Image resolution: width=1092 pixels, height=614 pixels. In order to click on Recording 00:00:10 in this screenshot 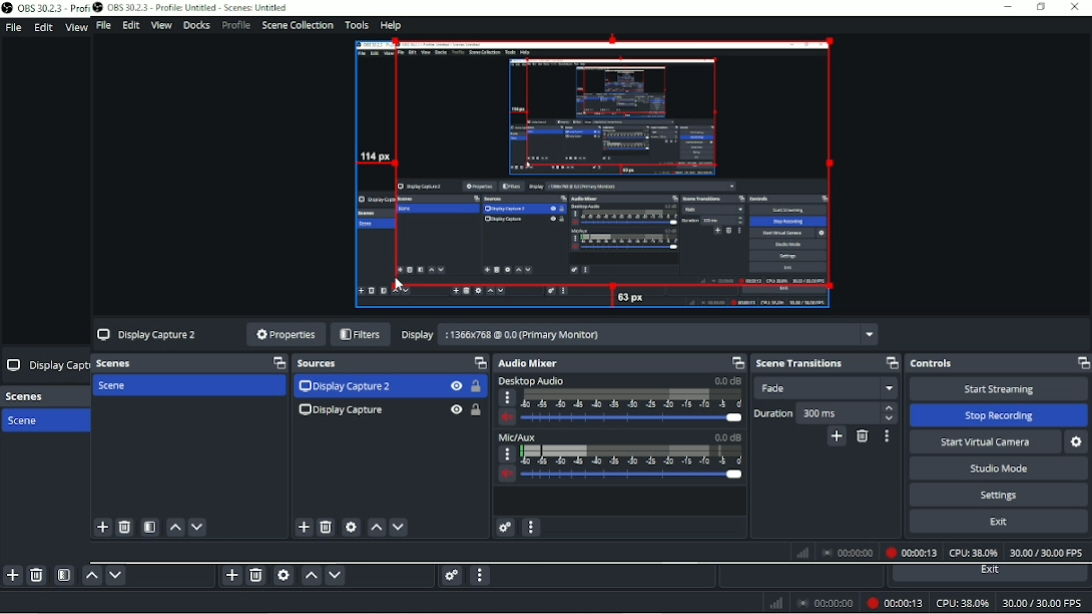, I will do `click(894, 604)`.